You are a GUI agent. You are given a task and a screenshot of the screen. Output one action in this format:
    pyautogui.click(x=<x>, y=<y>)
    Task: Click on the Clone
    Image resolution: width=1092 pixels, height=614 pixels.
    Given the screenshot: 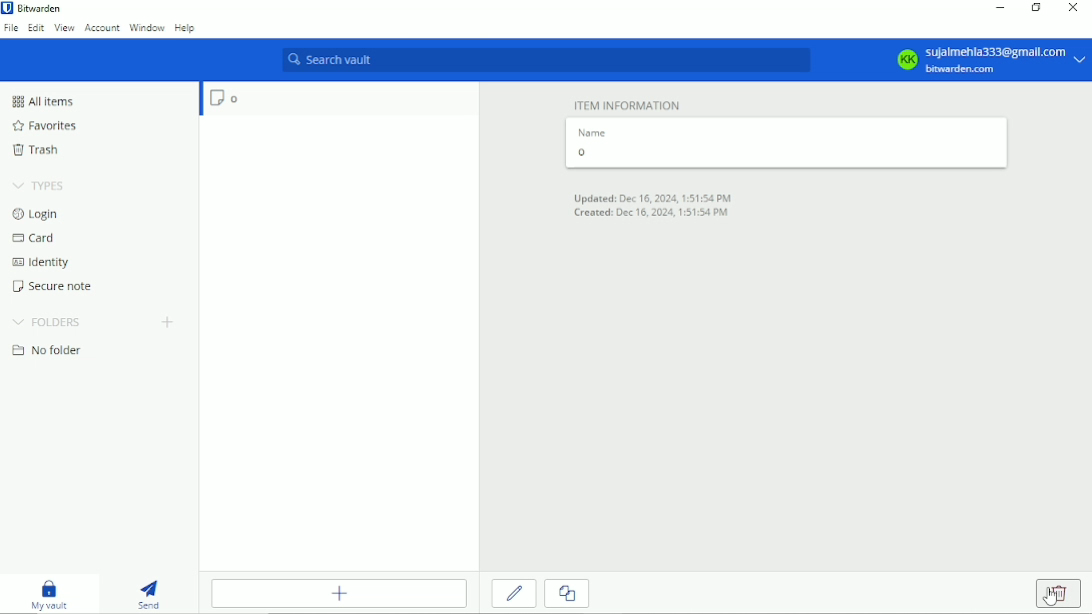 What is the action you would take?
    pyautogui.click(x=568, y=595)
    